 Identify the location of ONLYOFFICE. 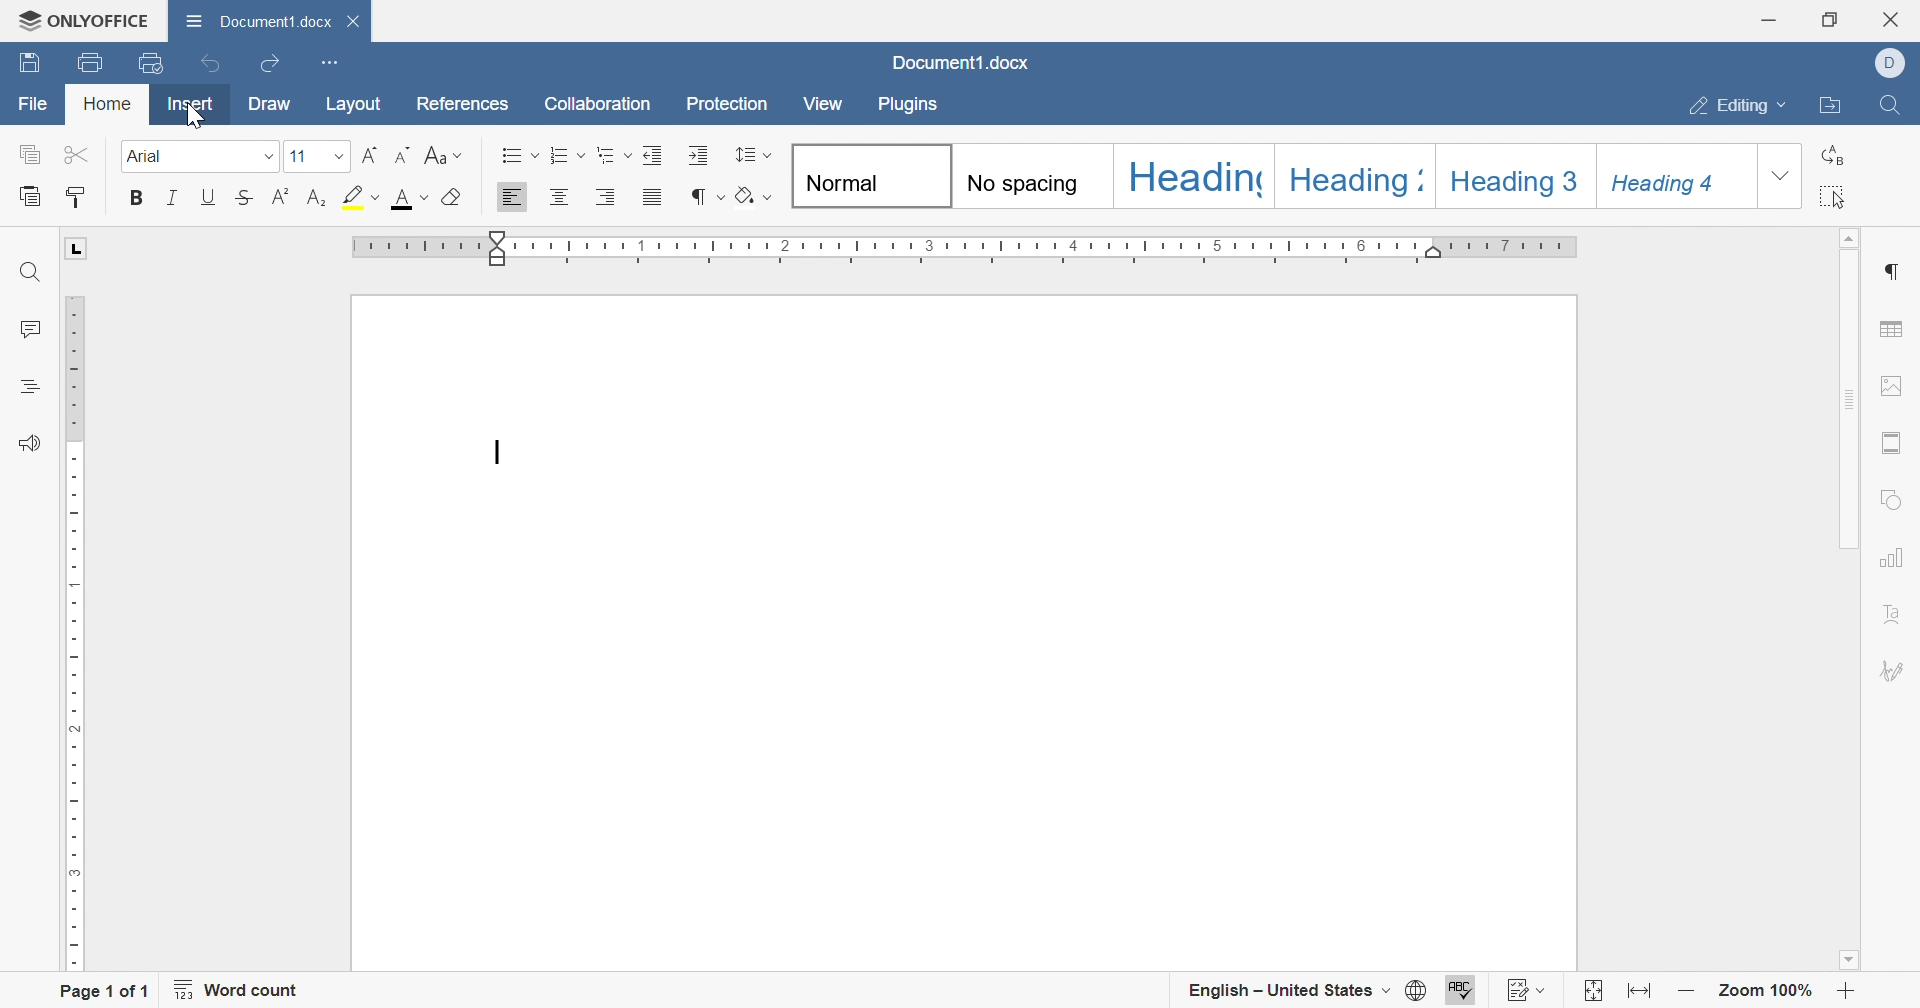
(85, 20).